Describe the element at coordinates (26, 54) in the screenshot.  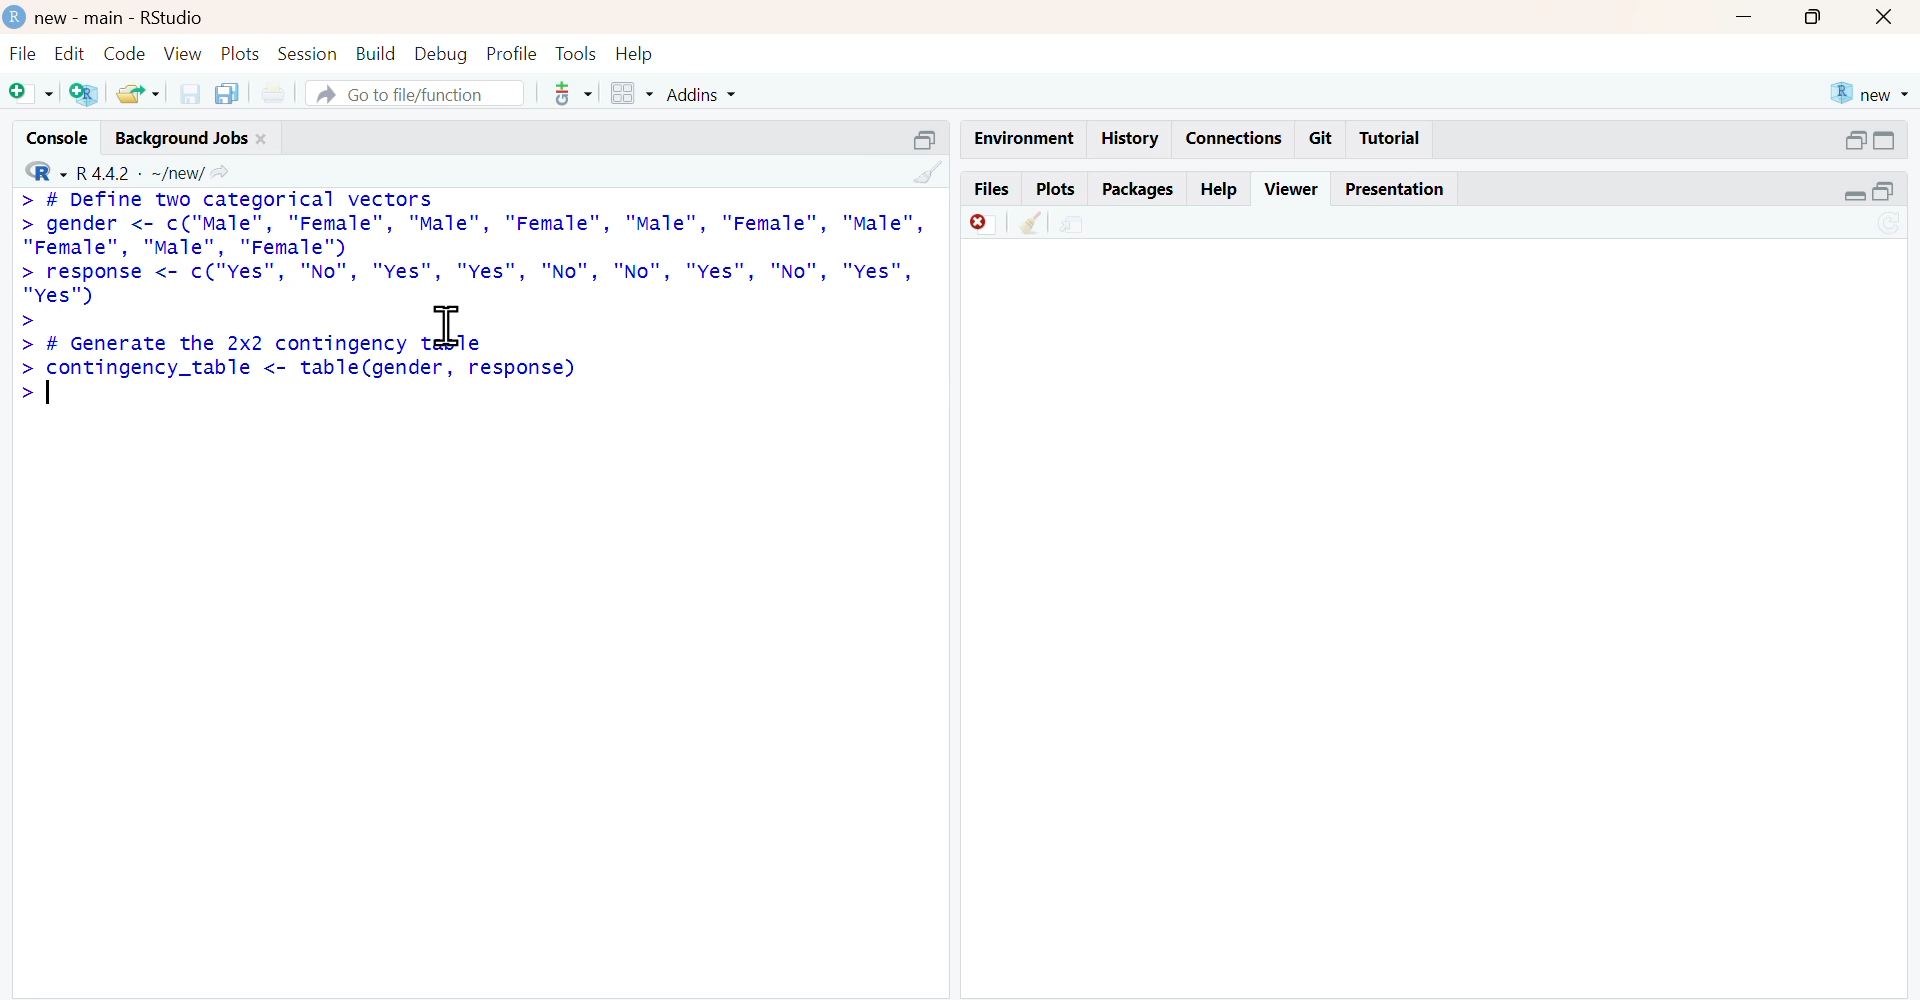
I see `file` at that location.